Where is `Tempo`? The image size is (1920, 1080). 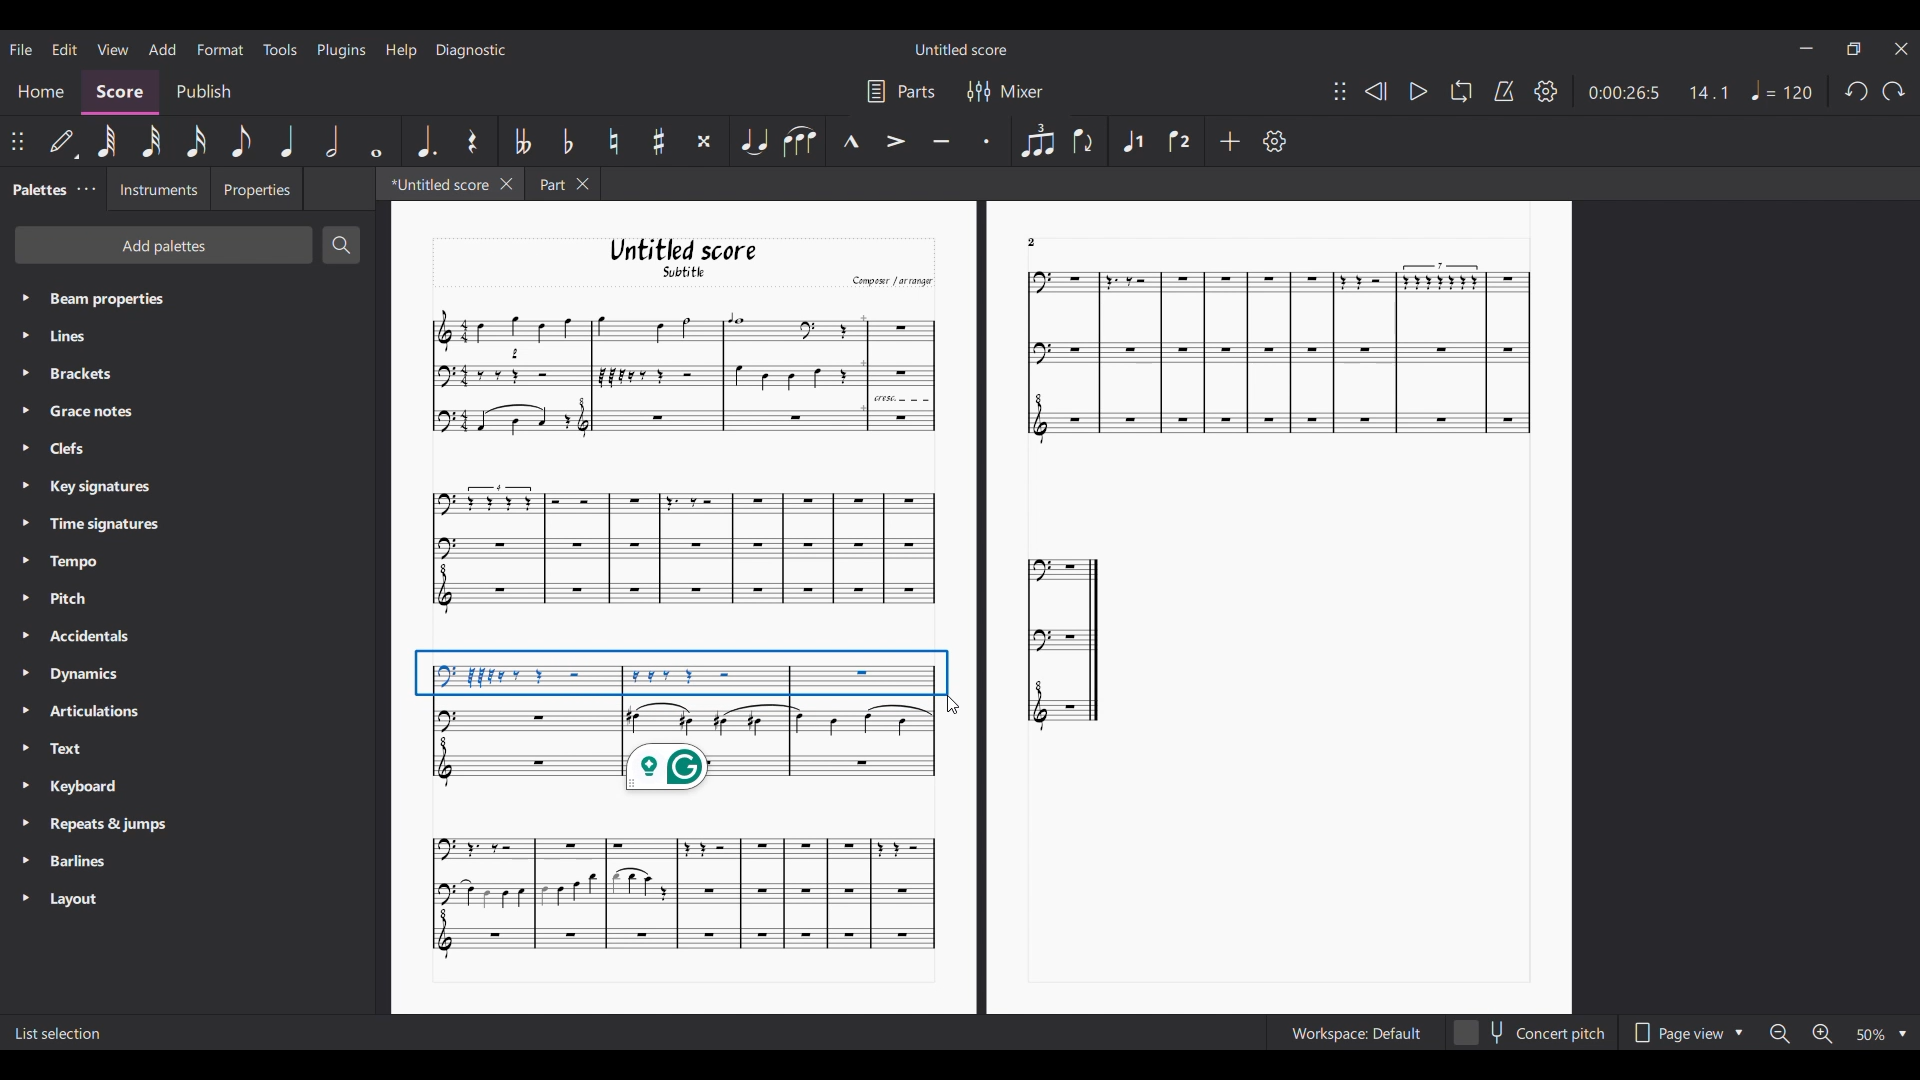 Tempo is located at coordinates (1783, 90).